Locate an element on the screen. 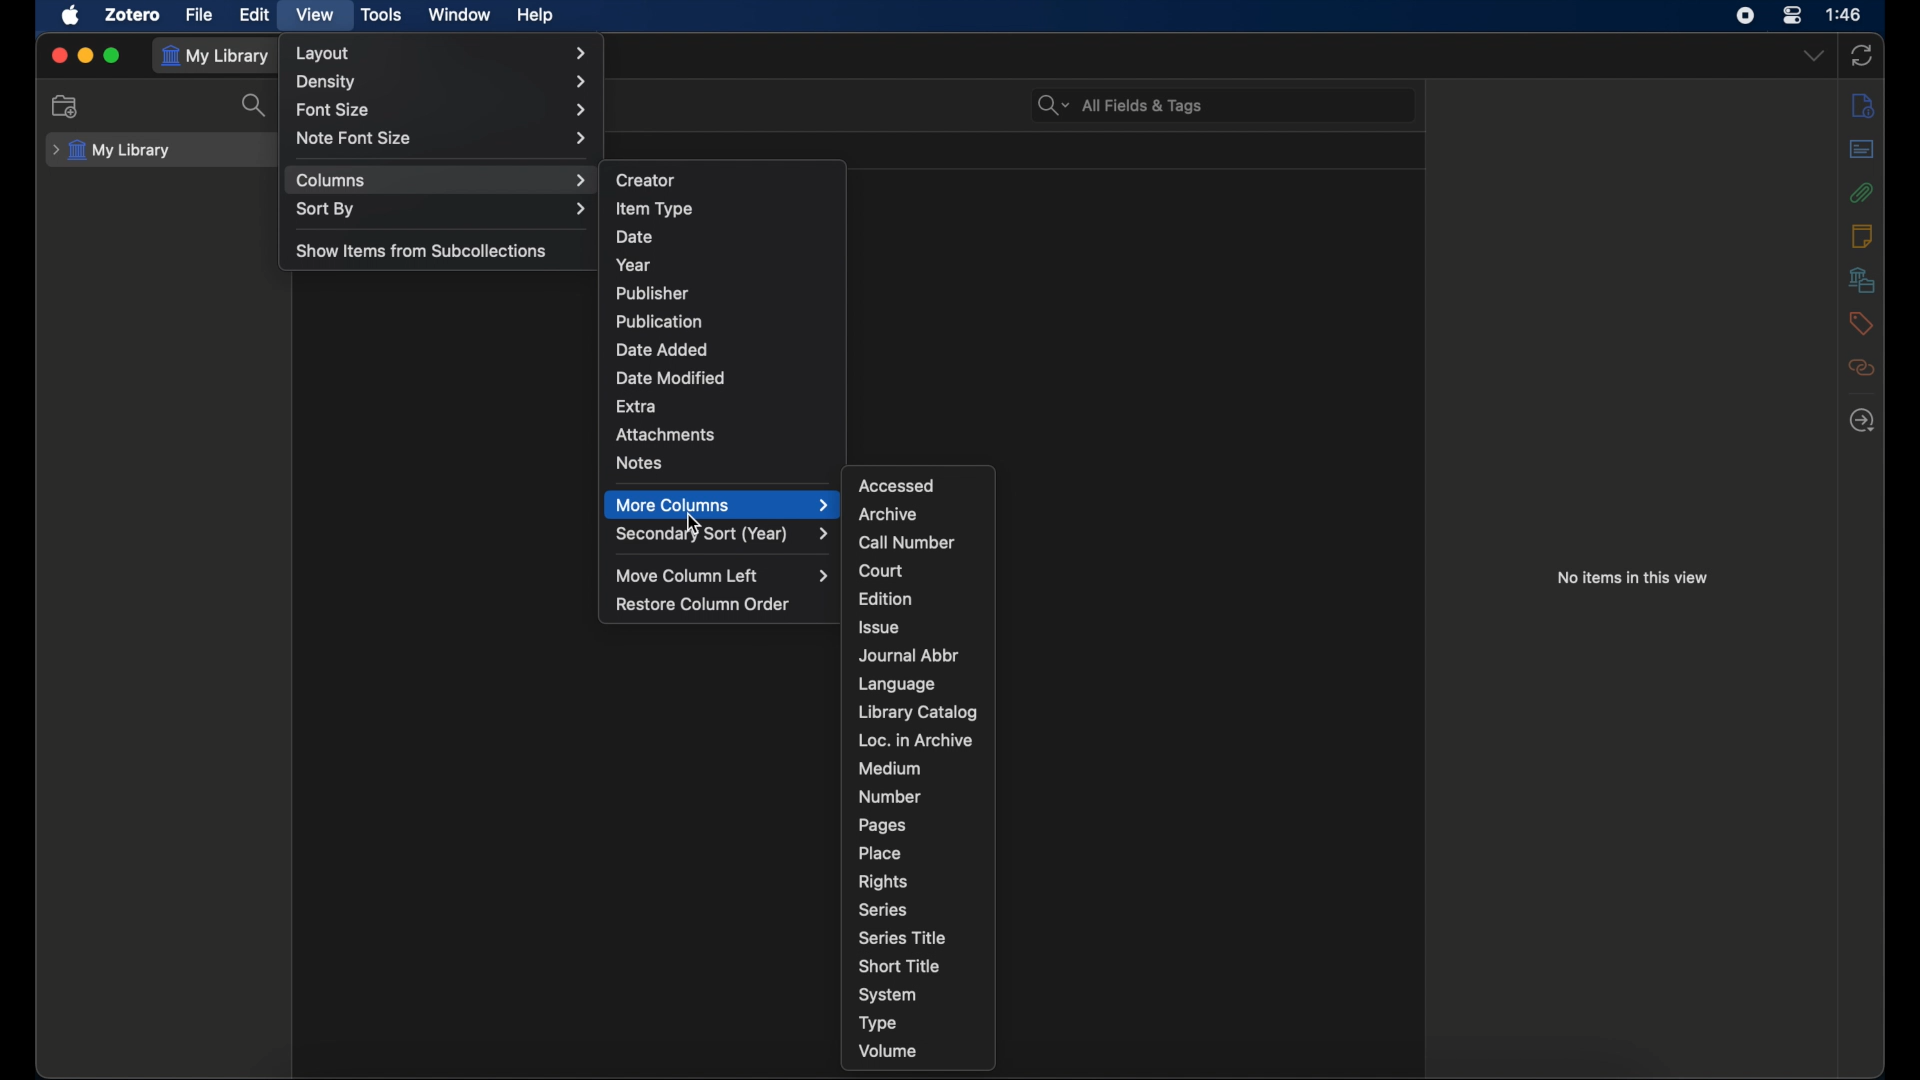  accessed is located at coordinates (896, 485).